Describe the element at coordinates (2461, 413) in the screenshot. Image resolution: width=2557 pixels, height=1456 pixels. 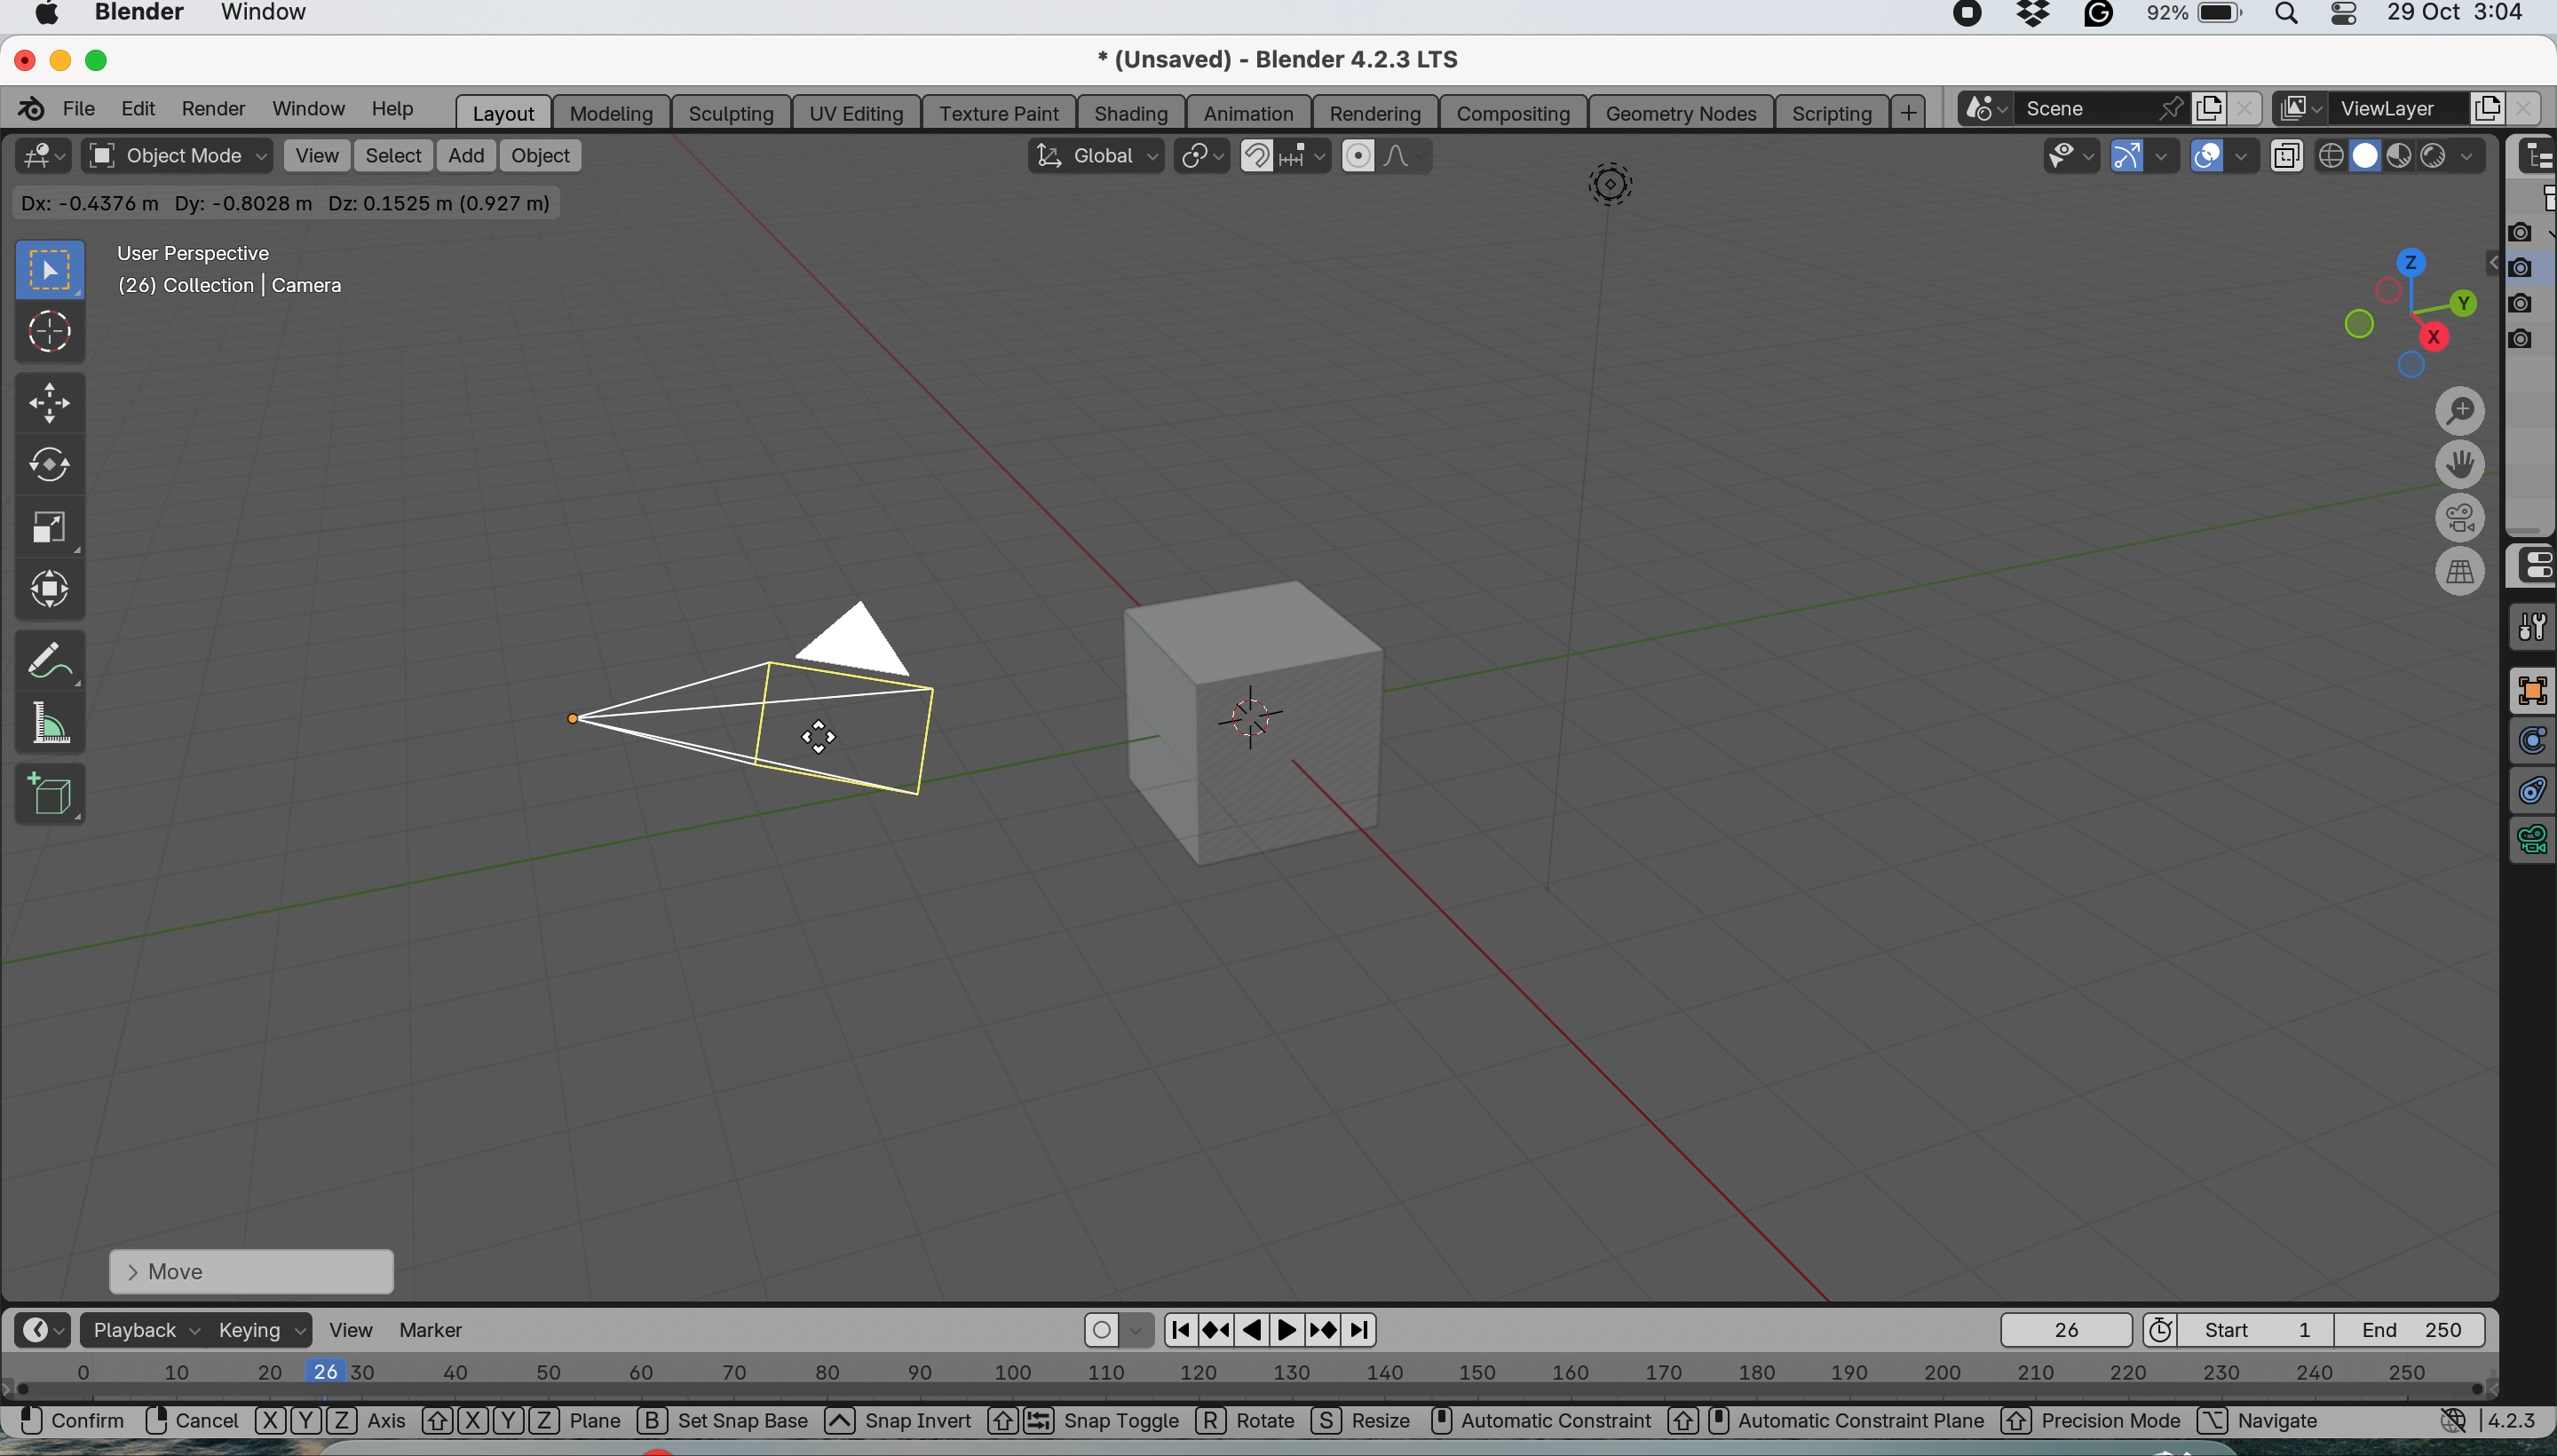
I see `zoom in-out` at that location.